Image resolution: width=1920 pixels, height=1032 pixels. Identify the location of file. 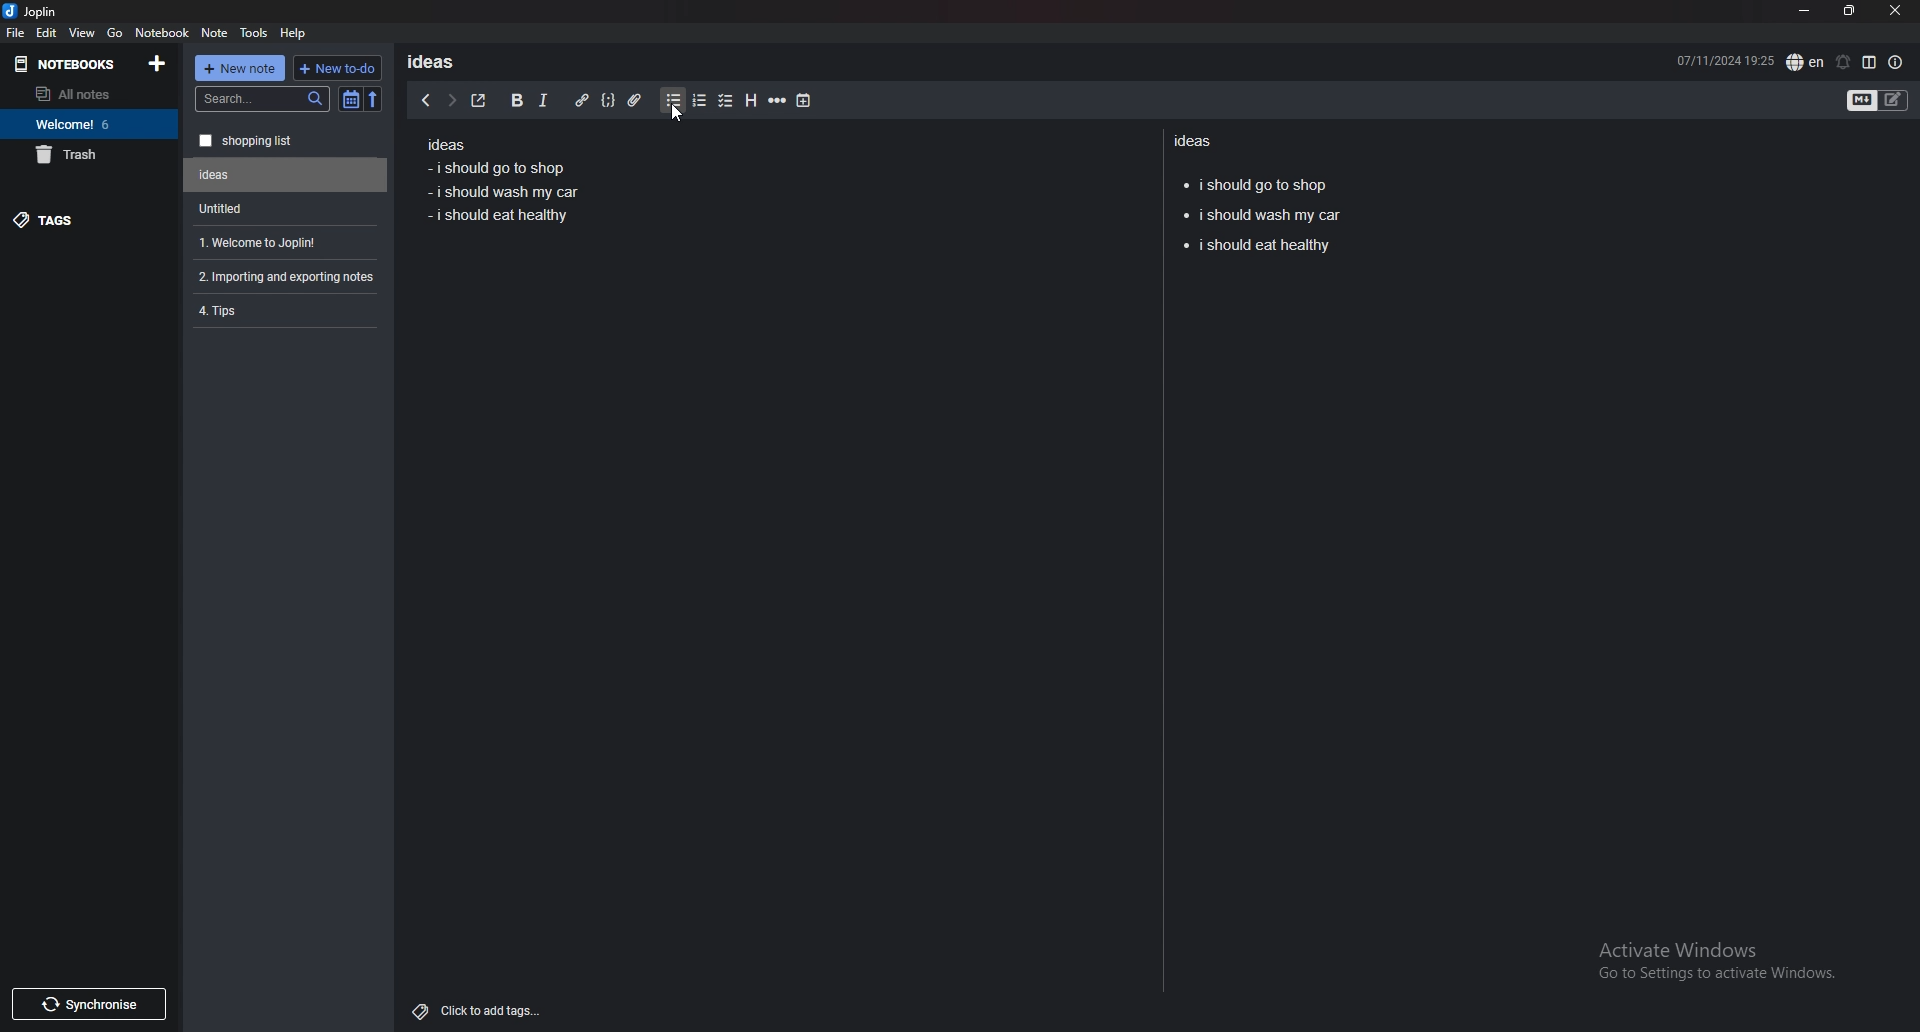
(15, 32).